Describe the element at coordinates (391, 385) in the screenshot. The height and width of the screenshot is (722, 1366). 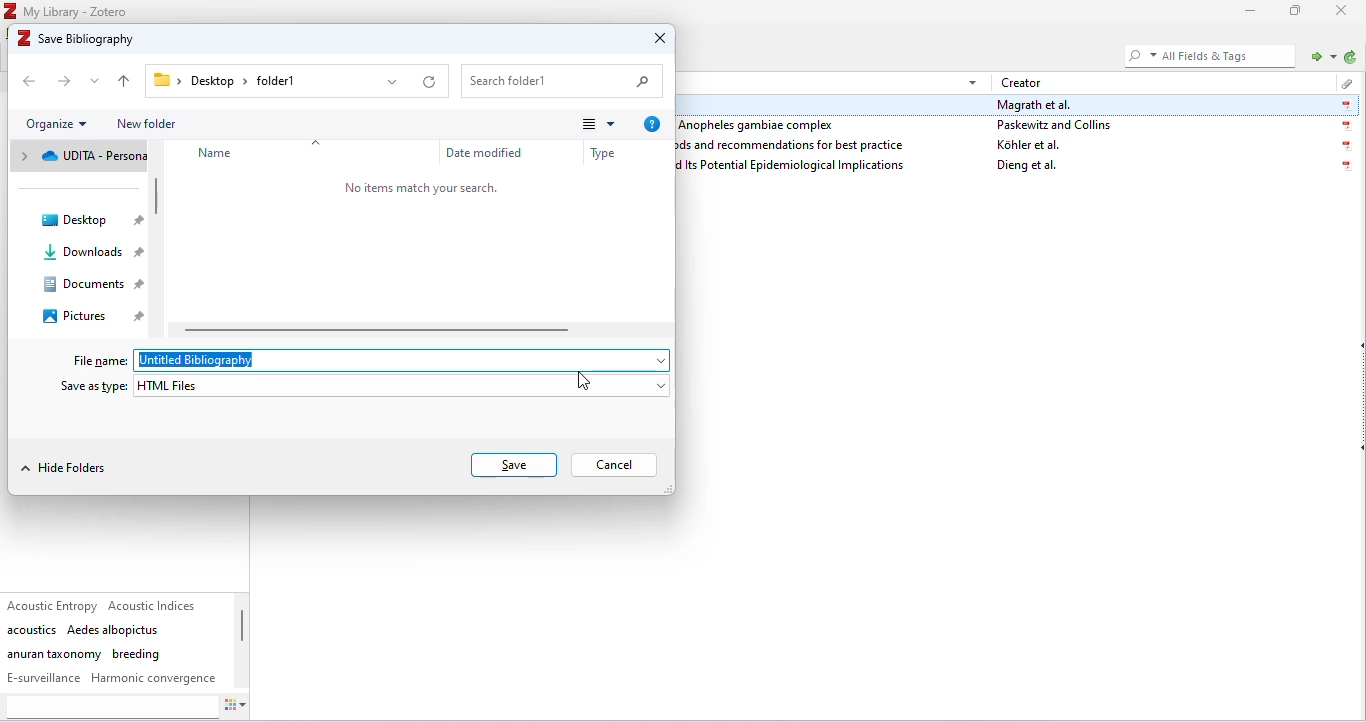
I see `select file type` at that location.